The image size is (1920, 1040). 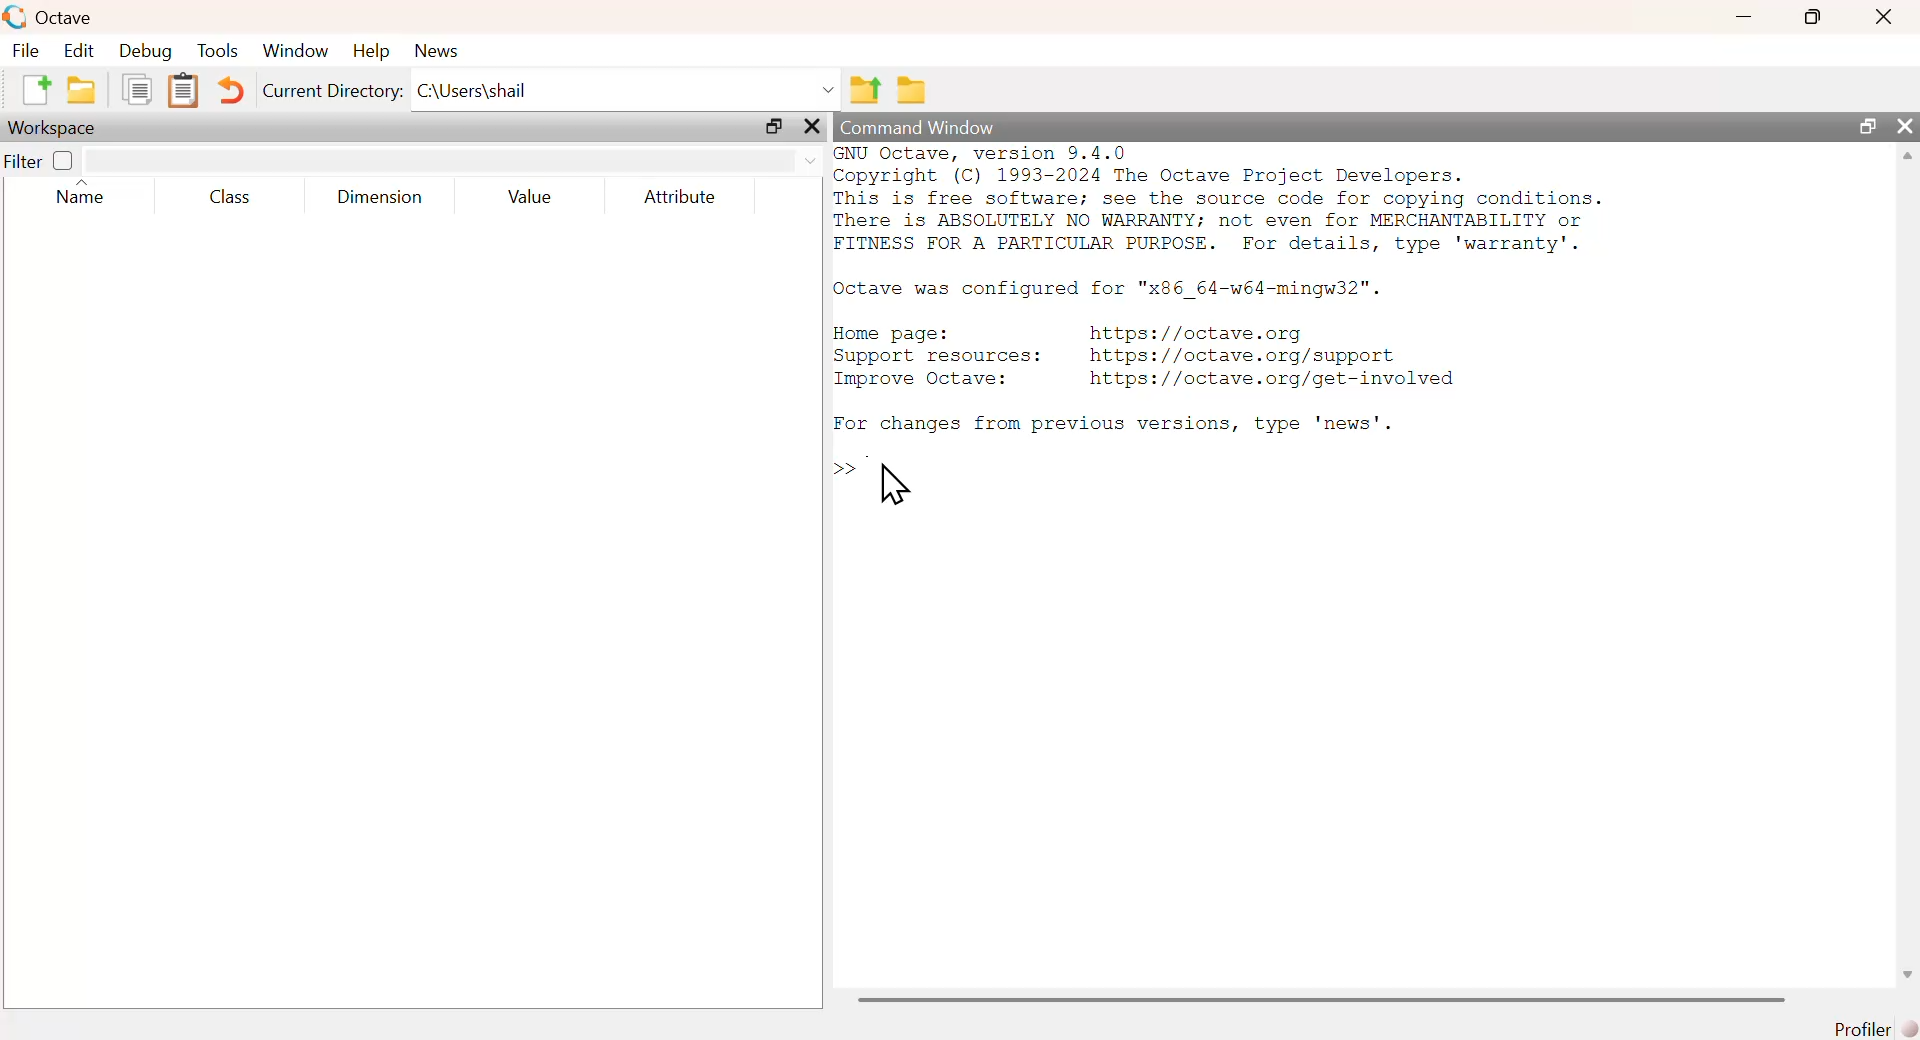 What do you see at coordinates (334, 92) in the screenshot?
I see `current directory` at bounding box center [334, 92].